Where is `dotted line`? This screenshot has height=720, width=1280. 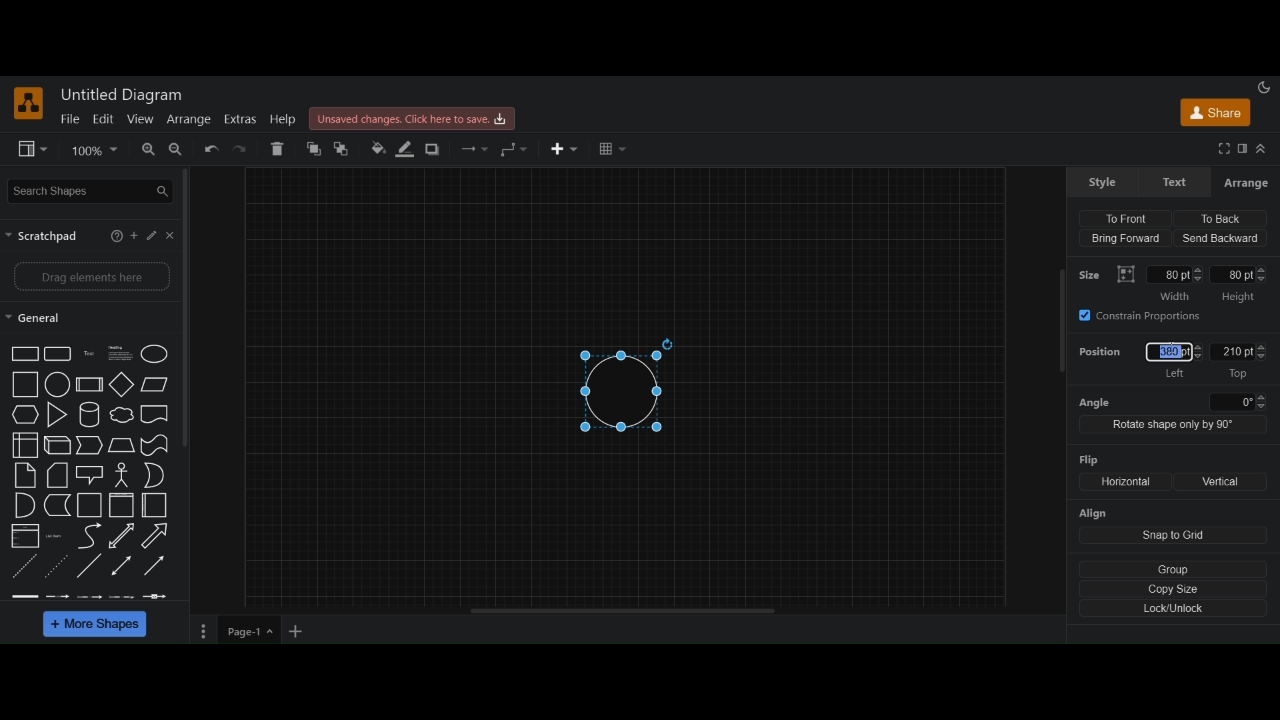
dotted line is located at coordinates (58, 564).